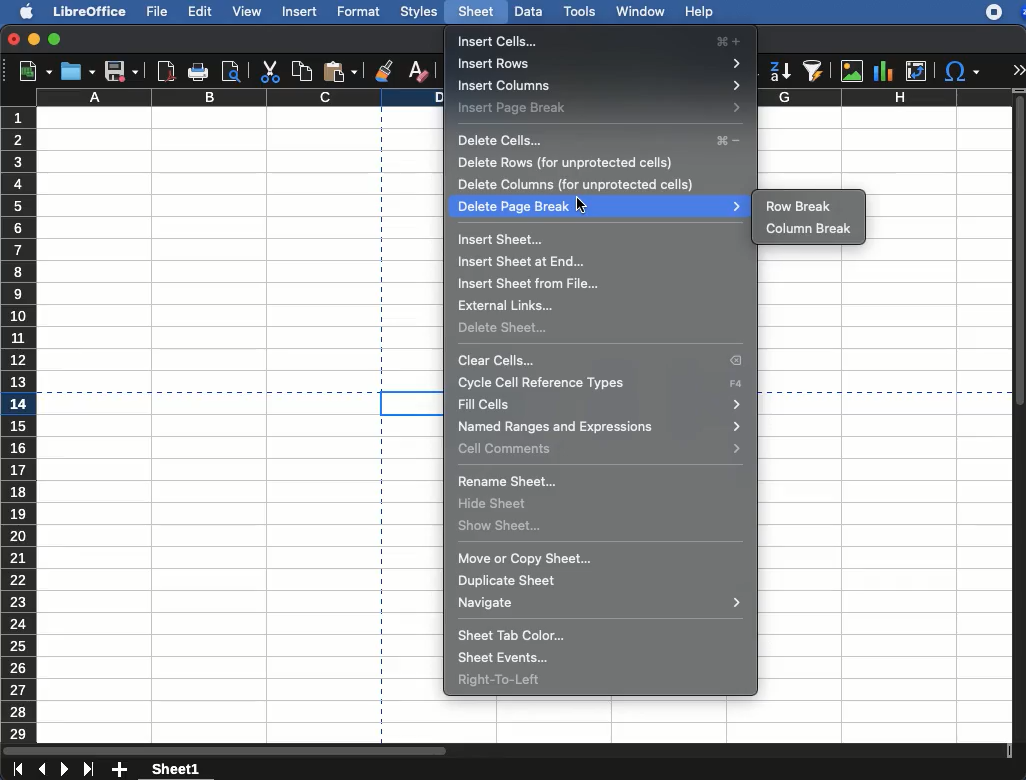  What do you see at coordinates (66, 770) in the screenshot?
I see `next sheet` at bounding box center [66, 770].